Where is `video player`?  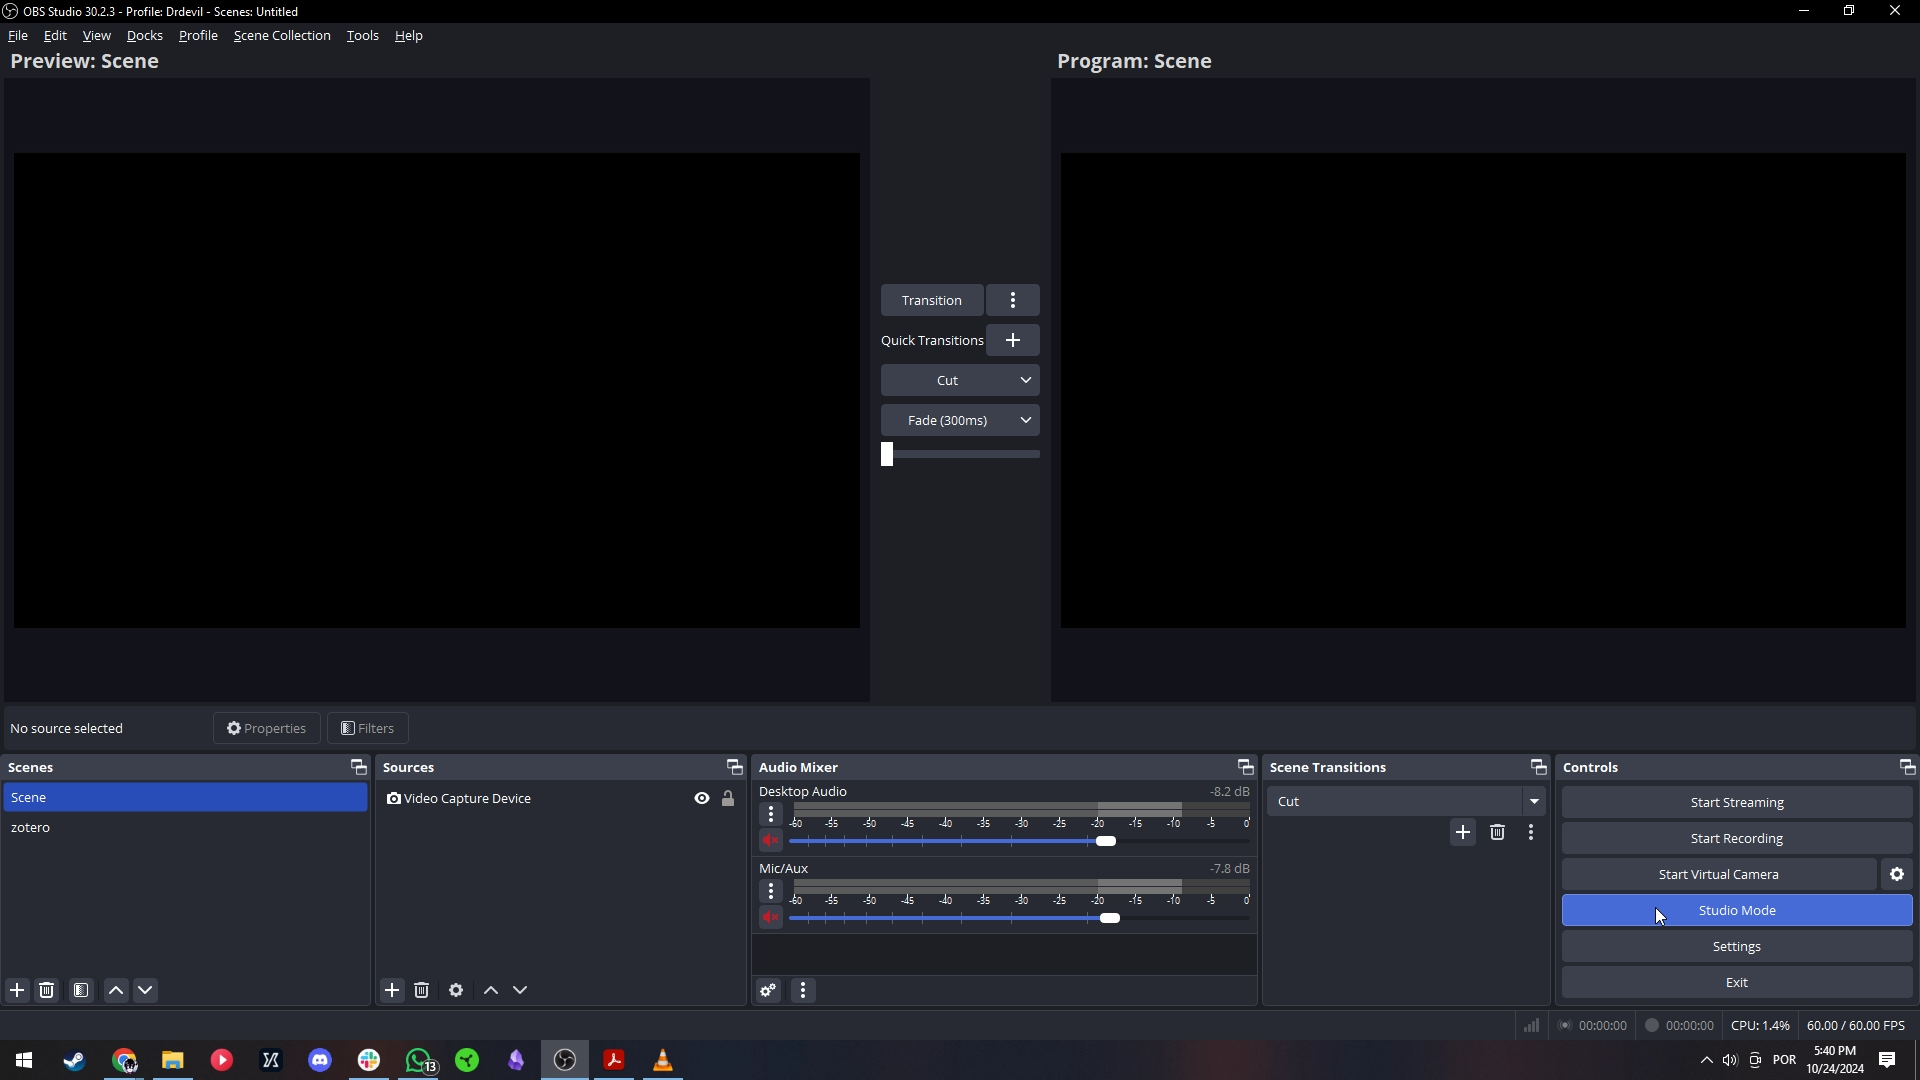 video player is located at coordinates (222, 1058).